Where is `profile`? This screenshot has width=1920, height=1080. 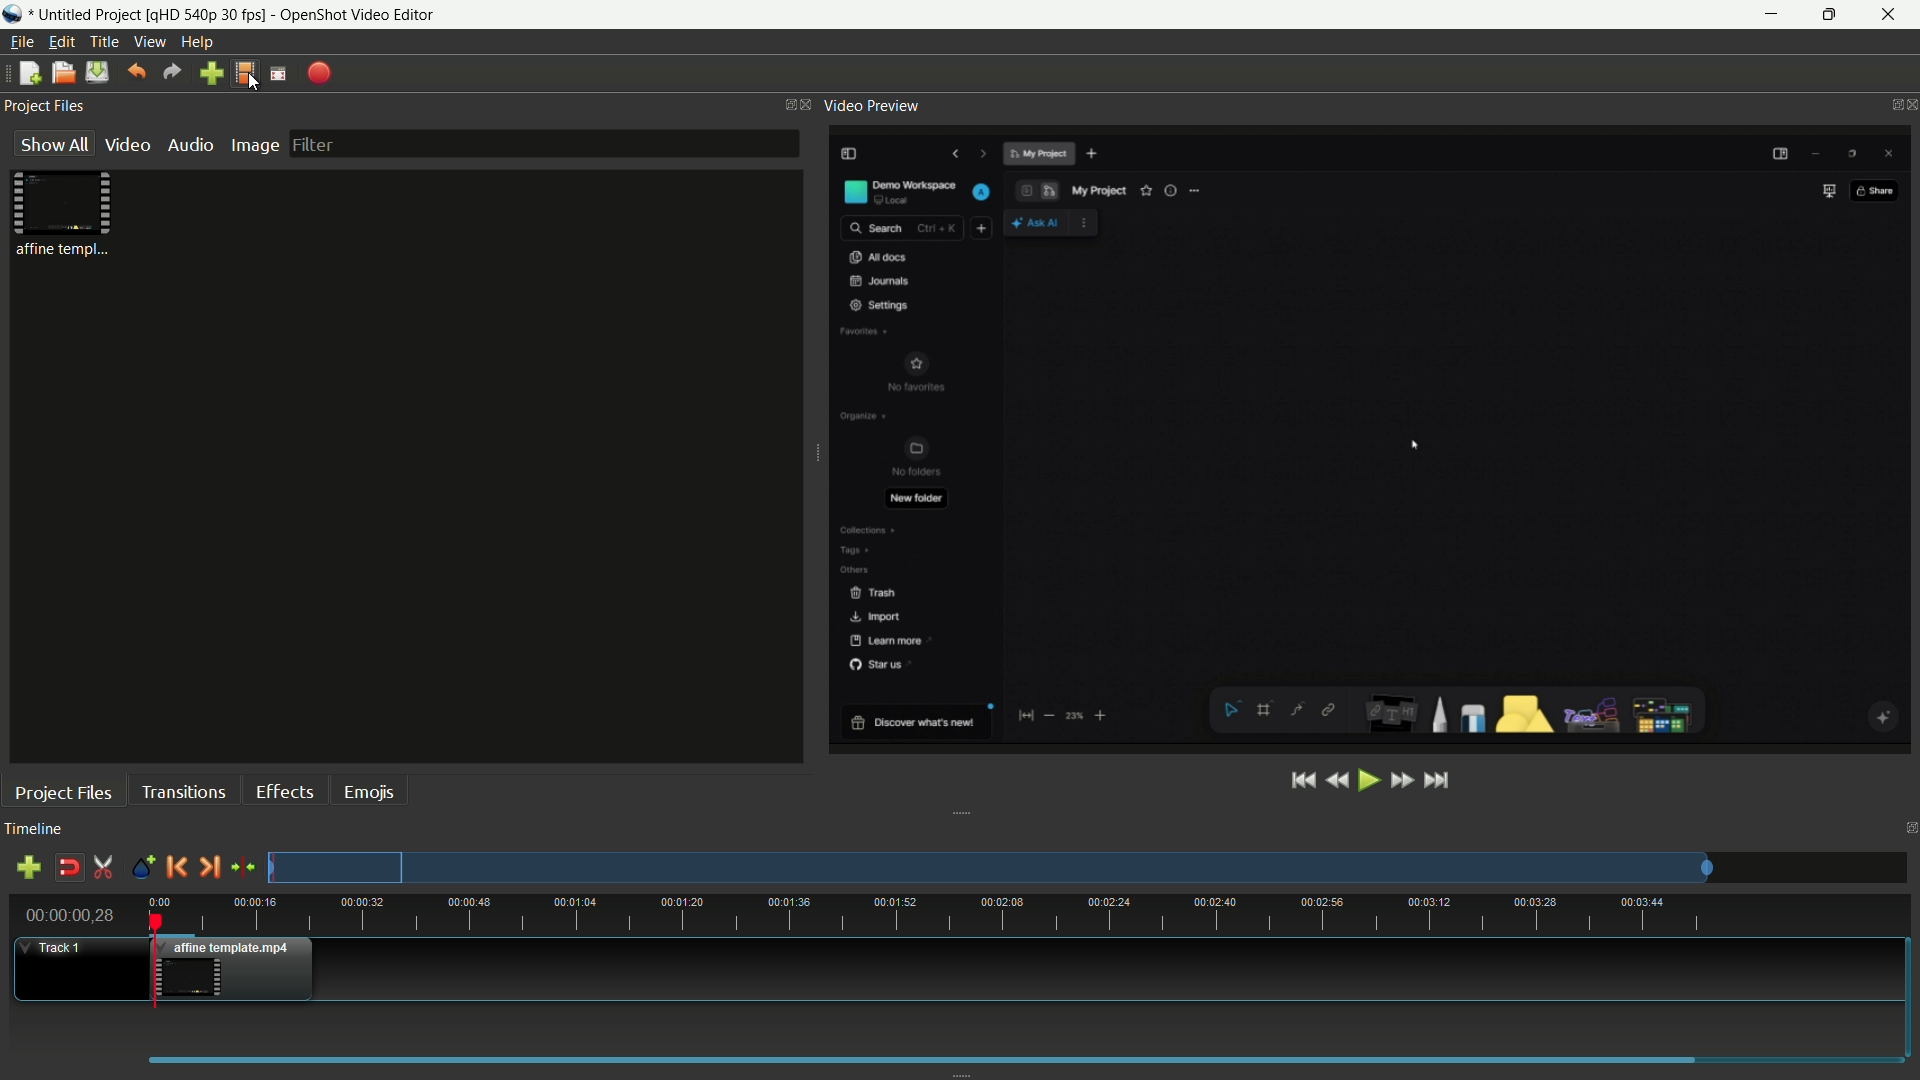
profile is located at coordinates (209, 13).